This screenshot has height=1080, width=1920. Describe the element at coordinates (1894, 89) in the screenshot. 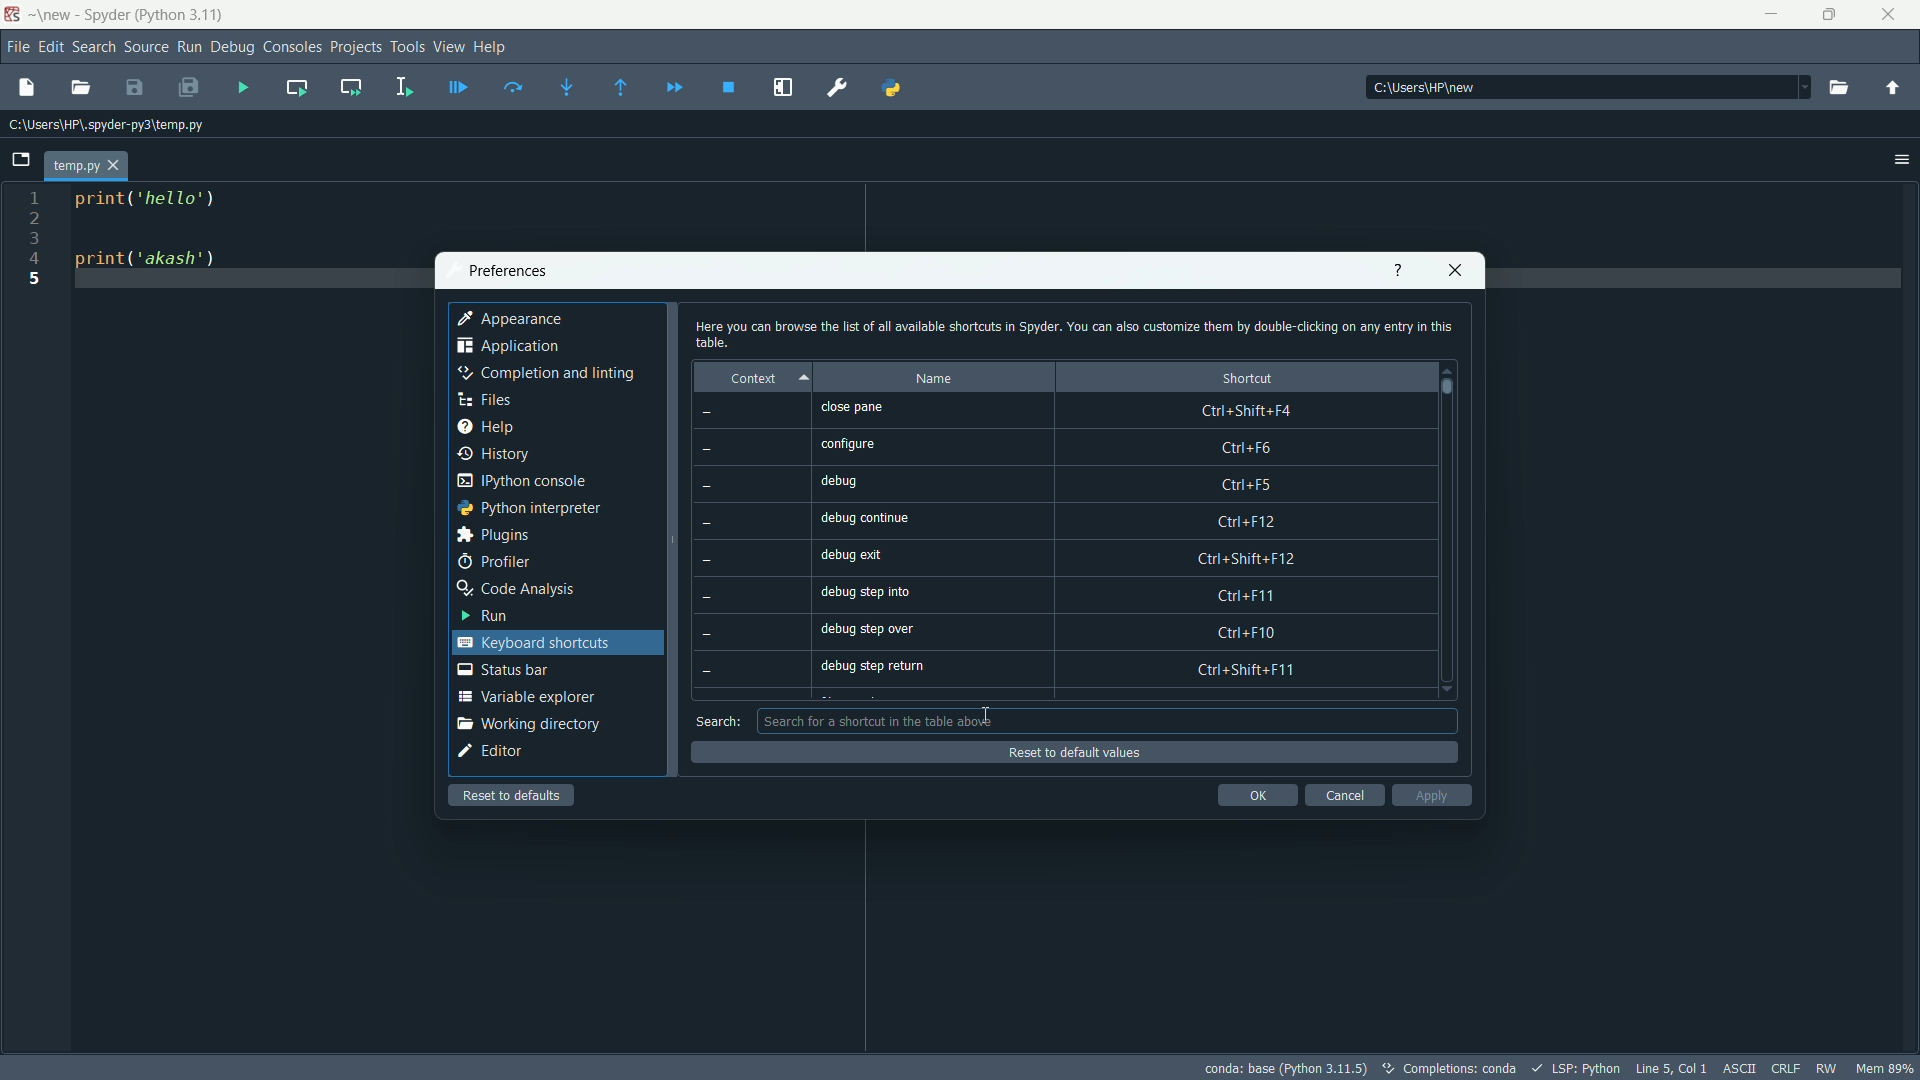

I see `parent directory` at that location.